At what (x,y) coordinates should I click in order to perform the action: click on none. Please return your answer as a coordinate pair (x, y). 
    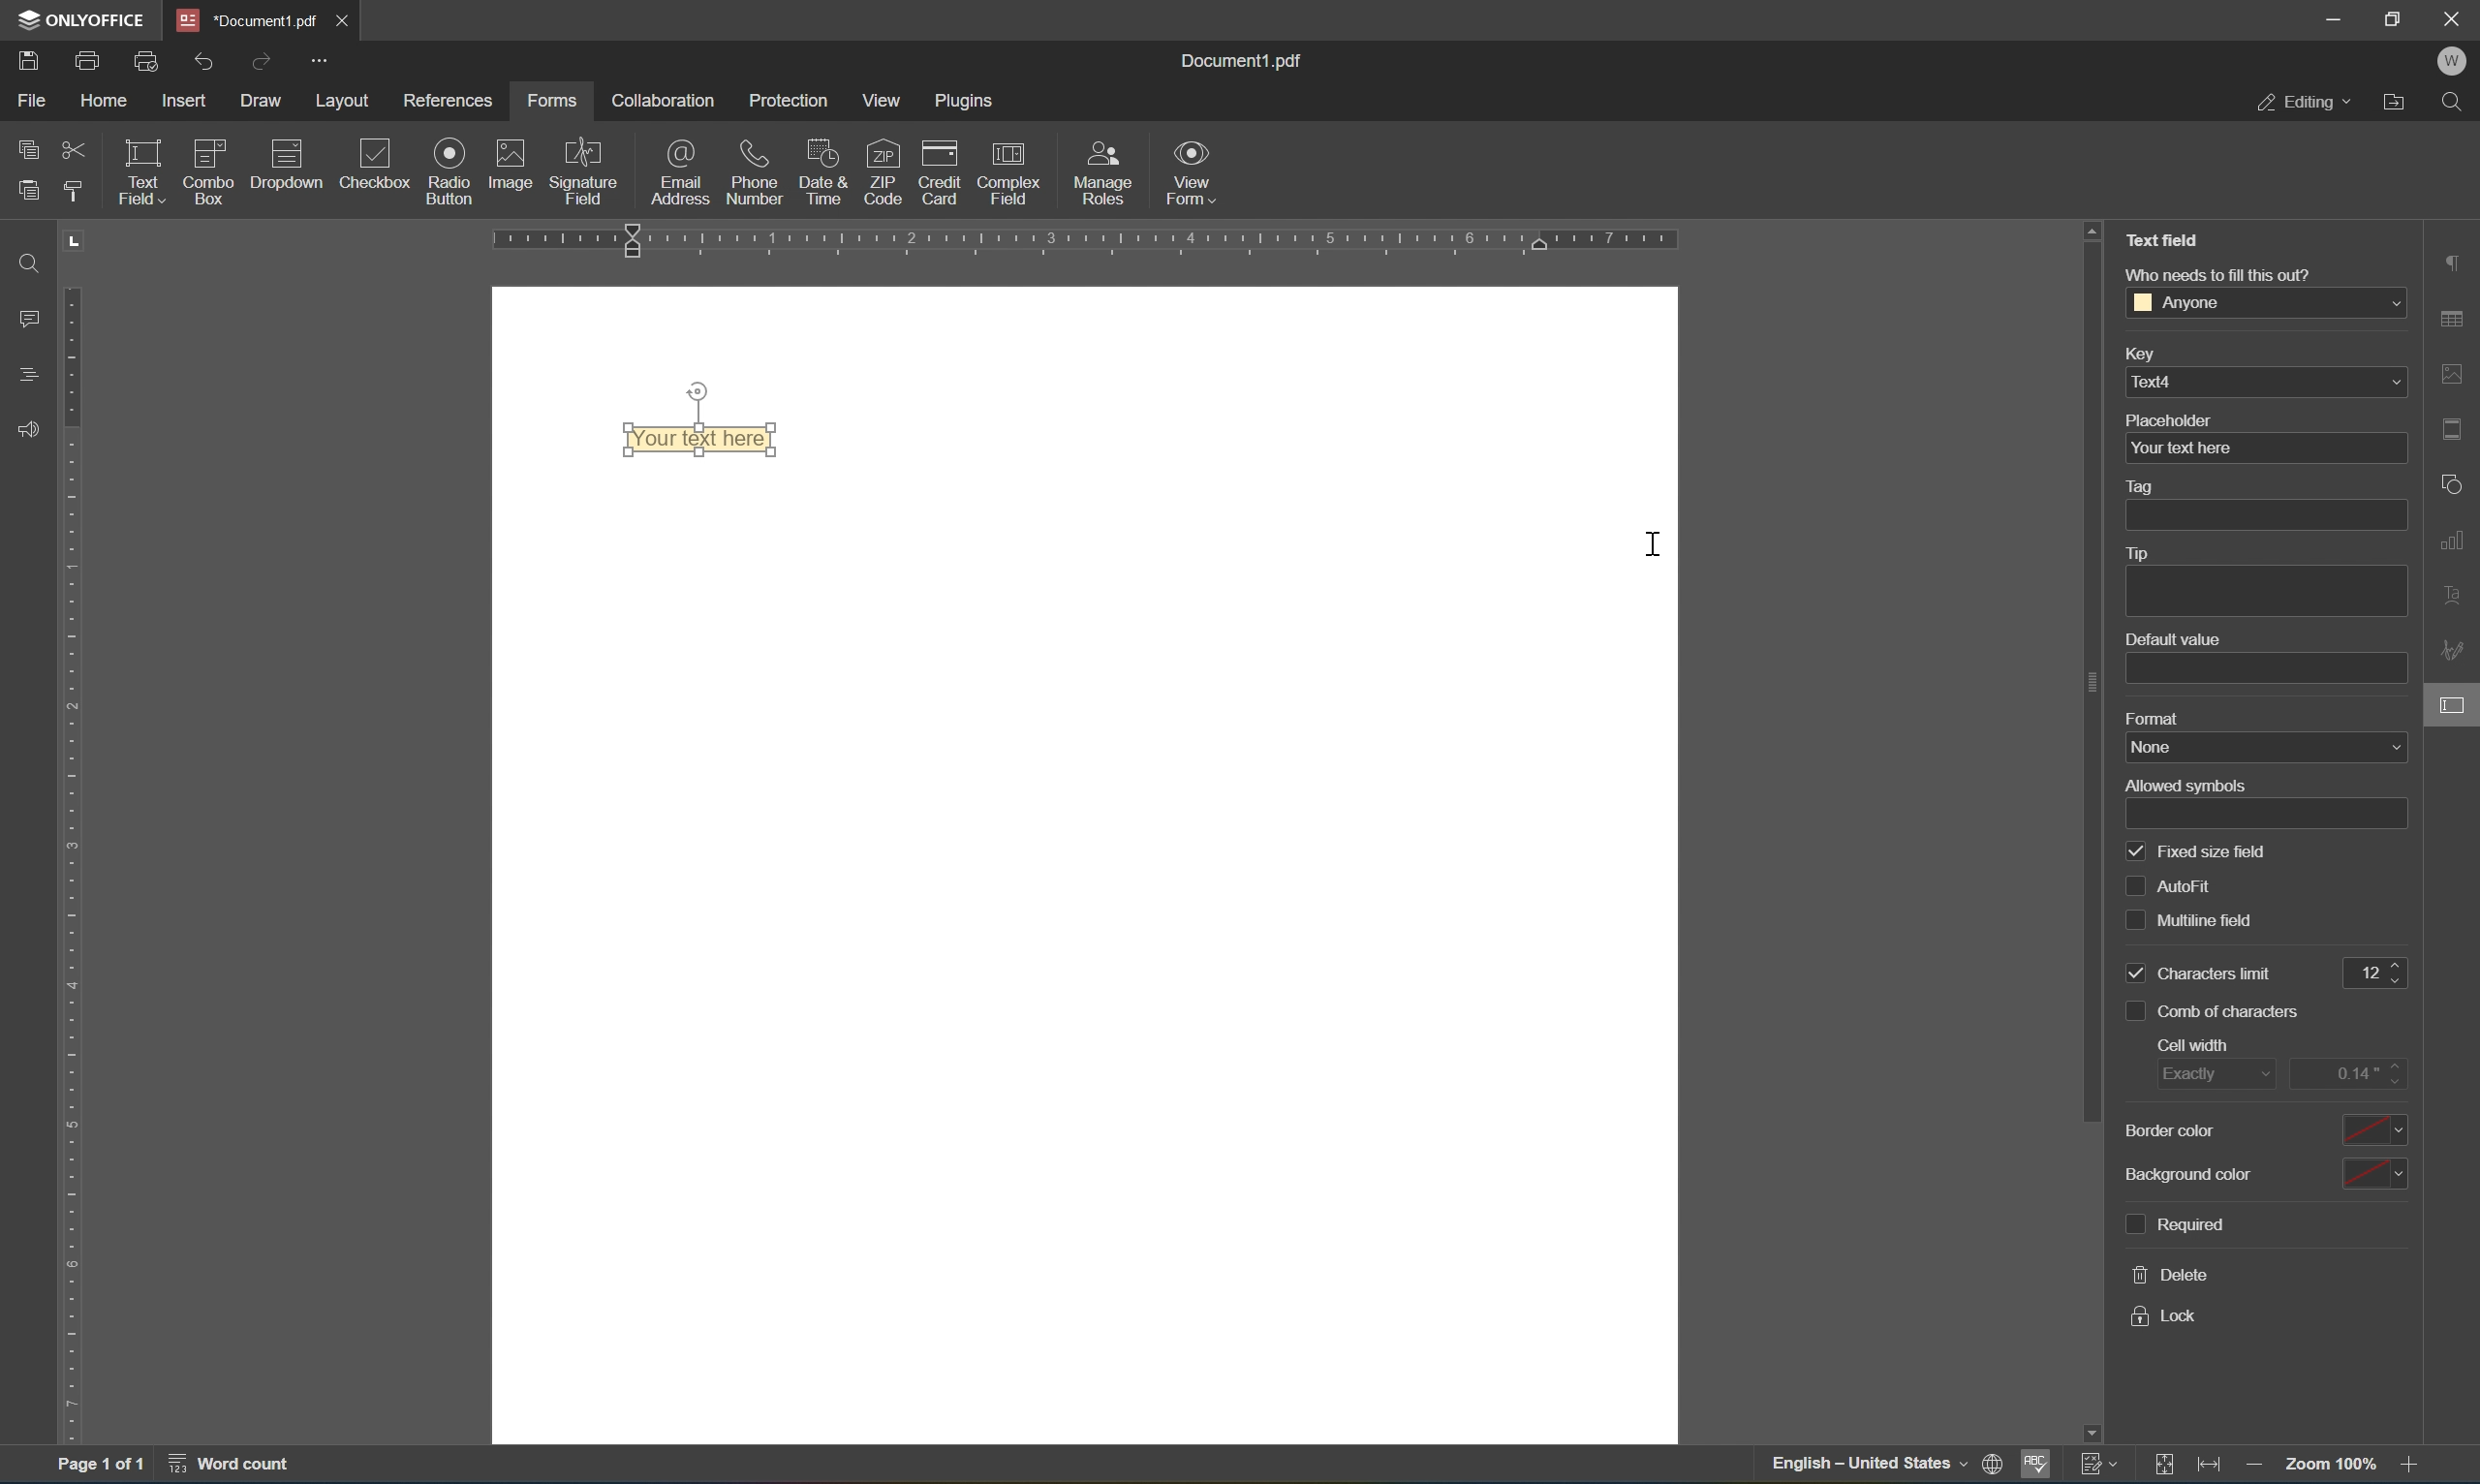
    Looking at the image, I should click on (2240, 746).